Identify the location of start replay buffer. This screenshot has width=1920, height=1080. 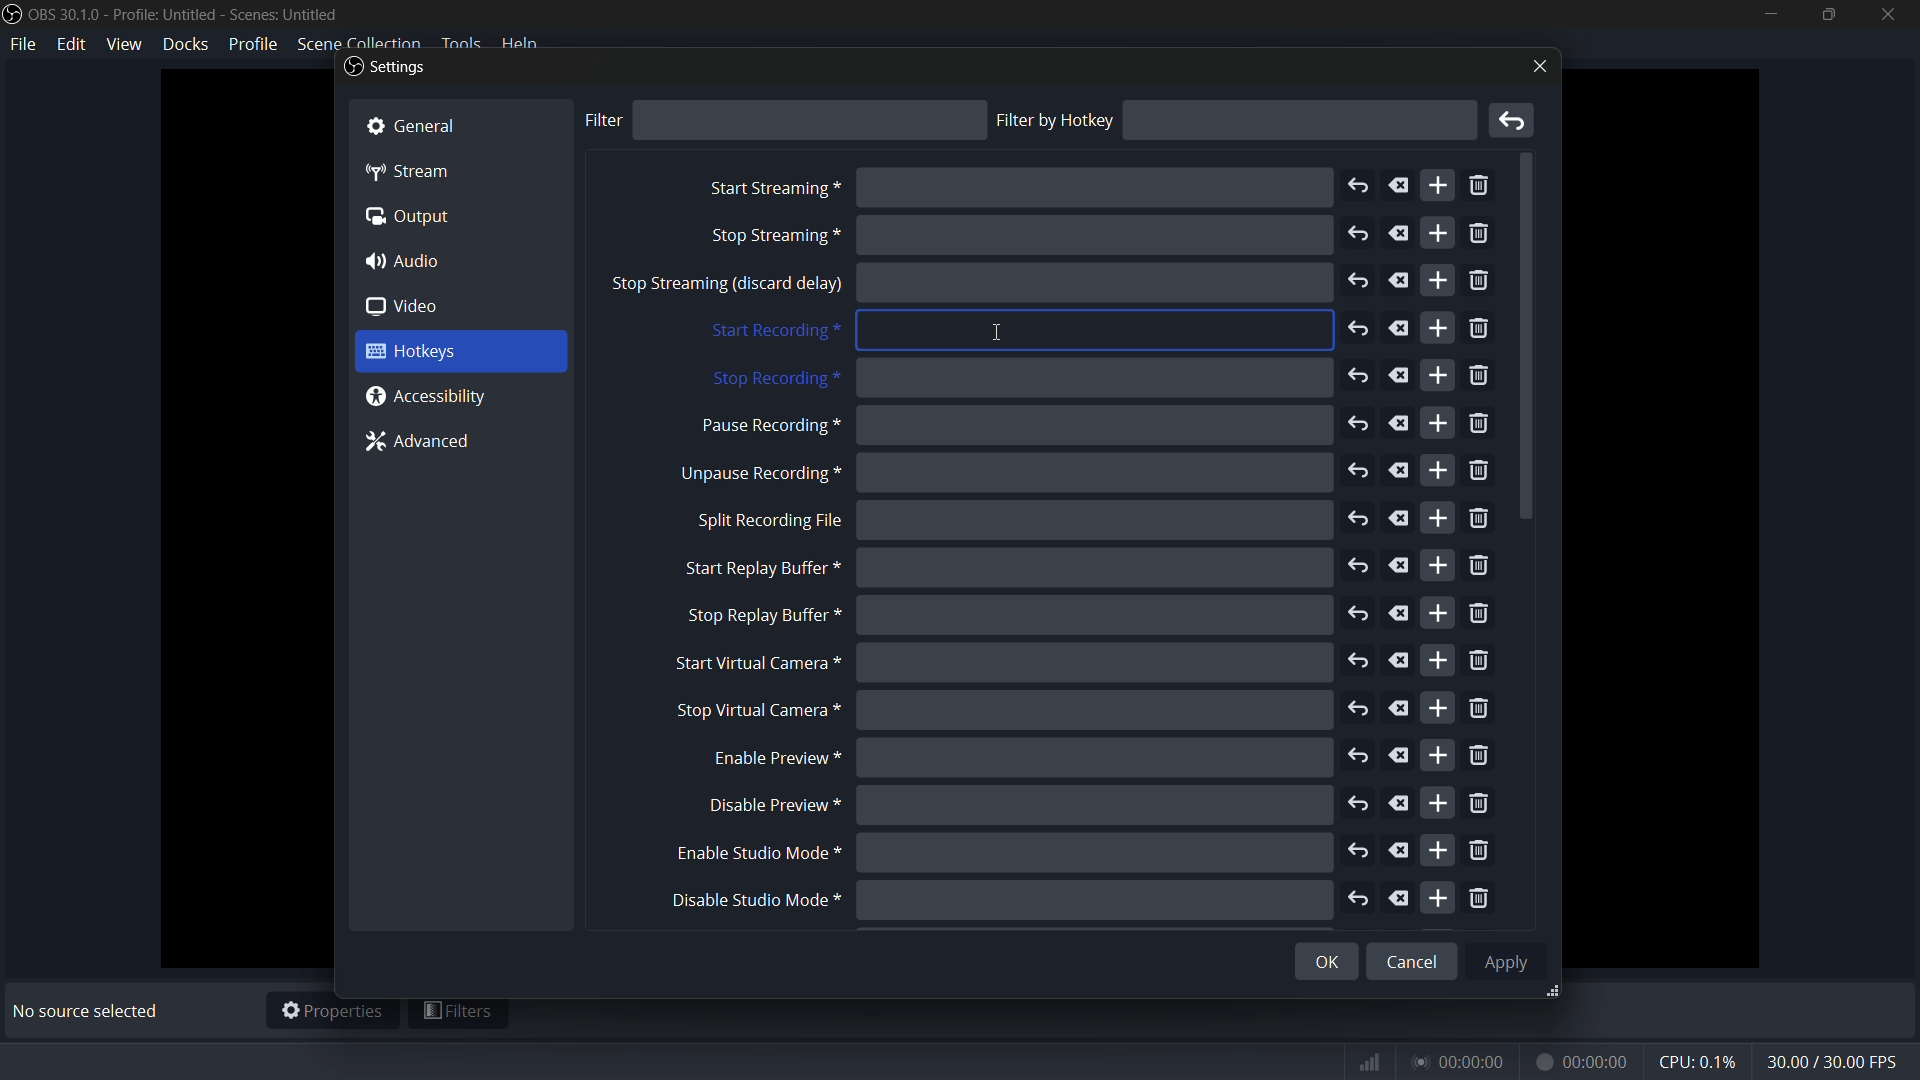
(753, 568).